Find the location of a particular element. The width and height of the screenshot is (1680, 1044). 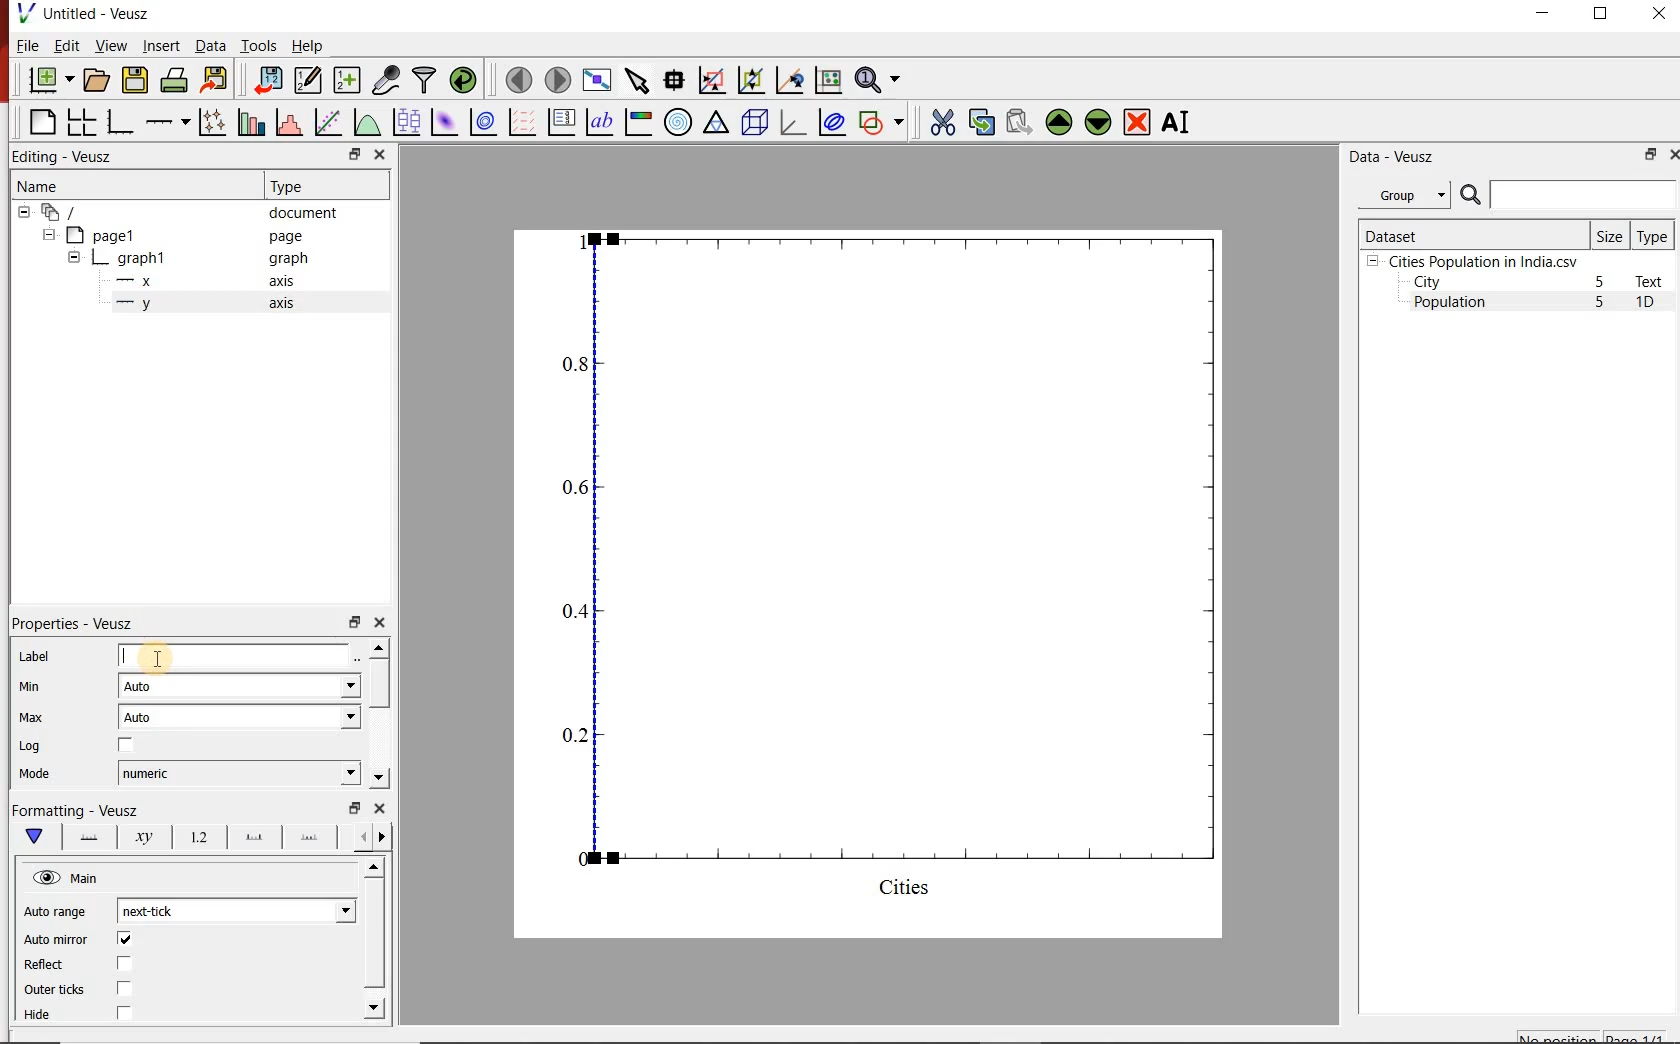

check/uncheck is located at coordinates (125, 963).